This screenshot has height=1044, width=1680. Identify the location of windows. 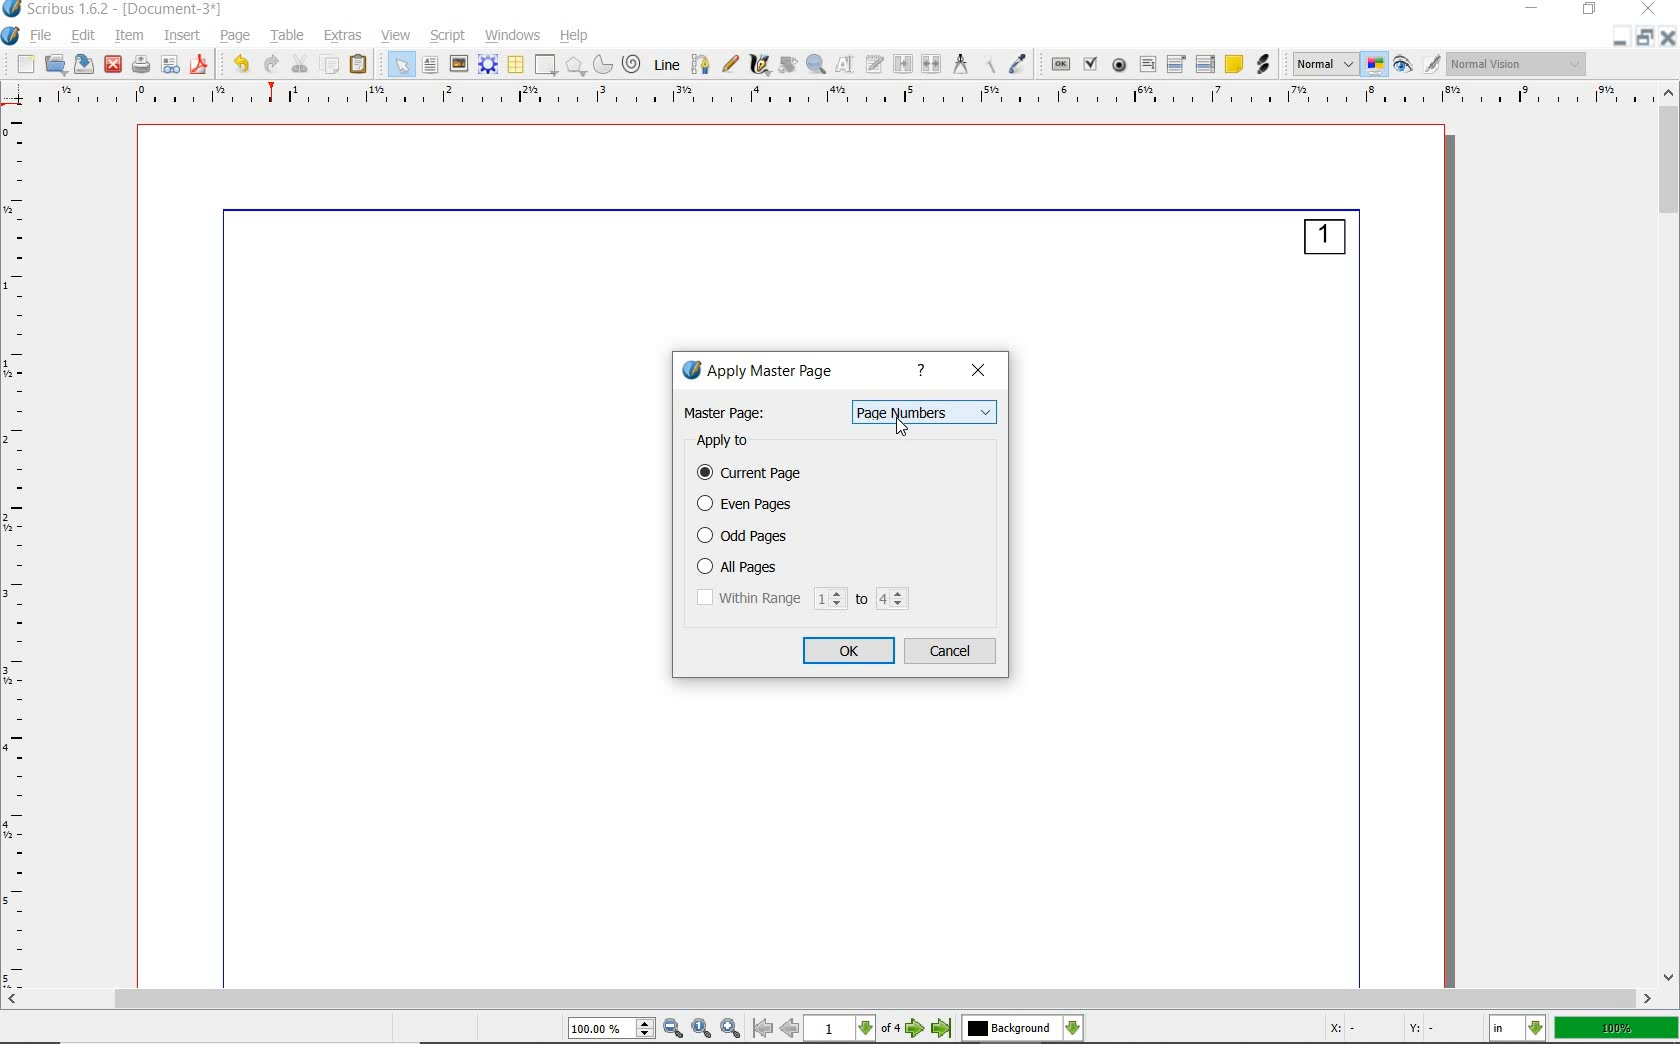
(514, 37).